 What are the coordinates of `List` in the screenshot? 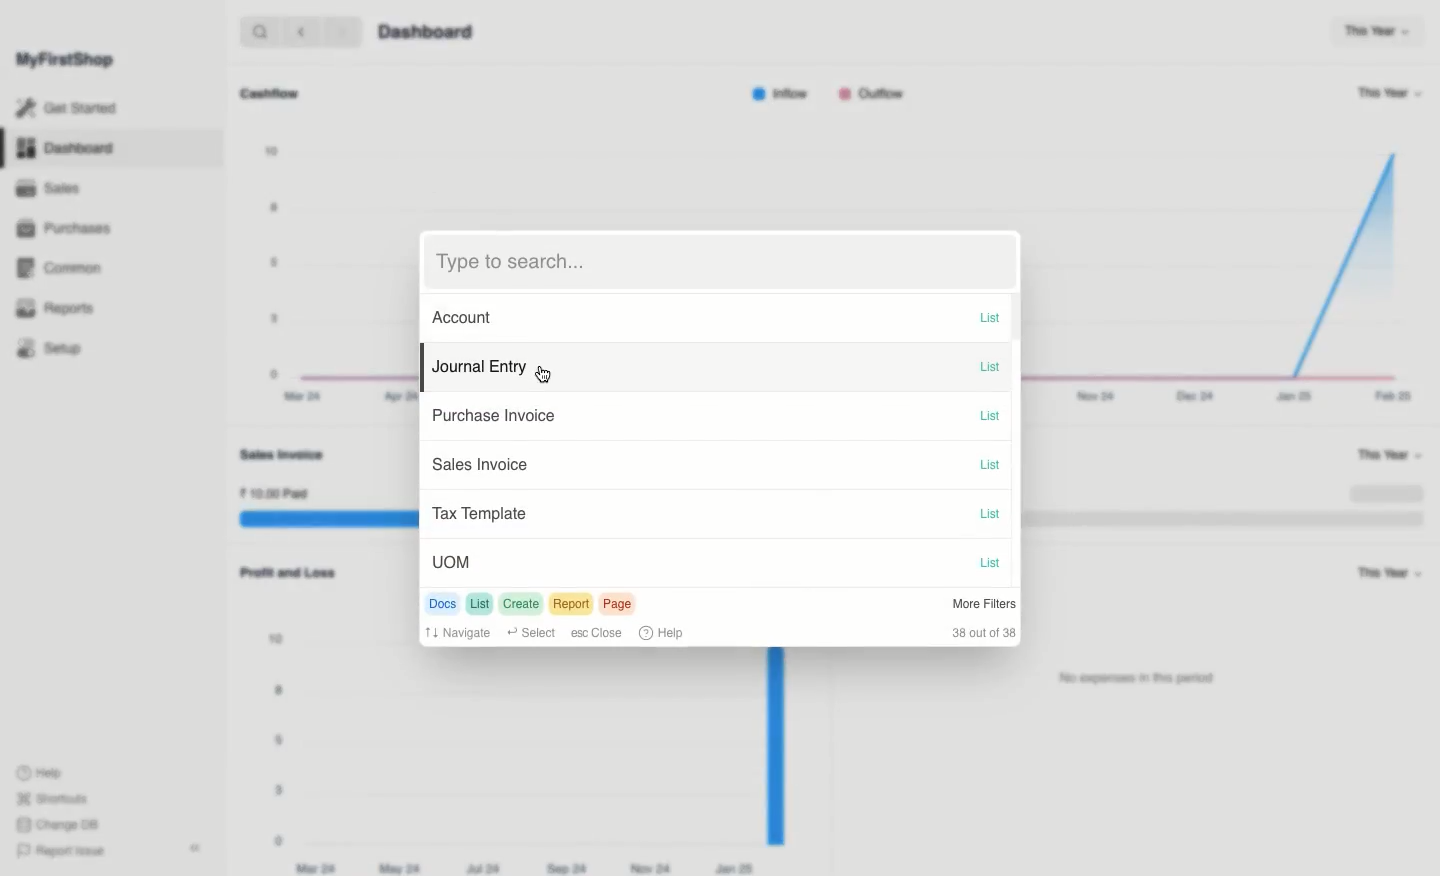 It's located at (990, 319).